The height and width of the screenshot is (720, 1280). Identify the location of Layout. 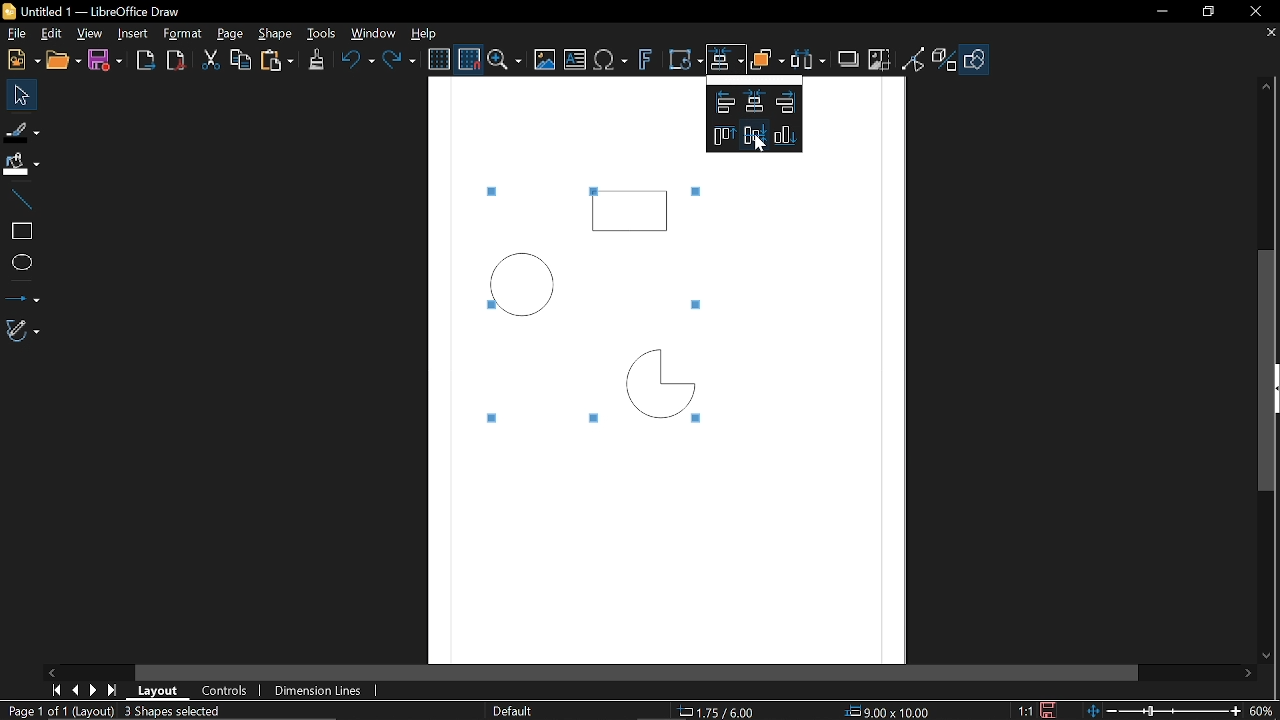
(156, 691).